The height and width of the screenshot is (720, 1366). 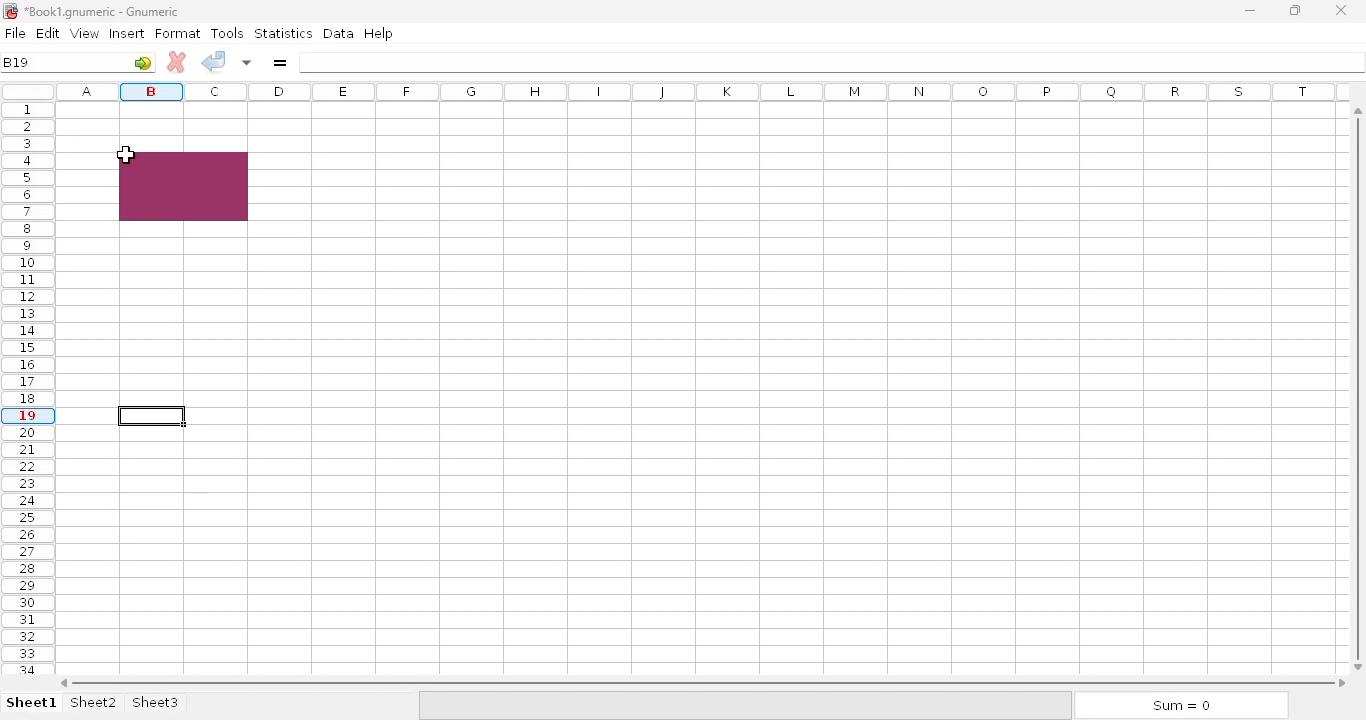 What do you see at coordinates (17, 62) in the screenshot?
I see `B19` at bounding box center [17, 62].